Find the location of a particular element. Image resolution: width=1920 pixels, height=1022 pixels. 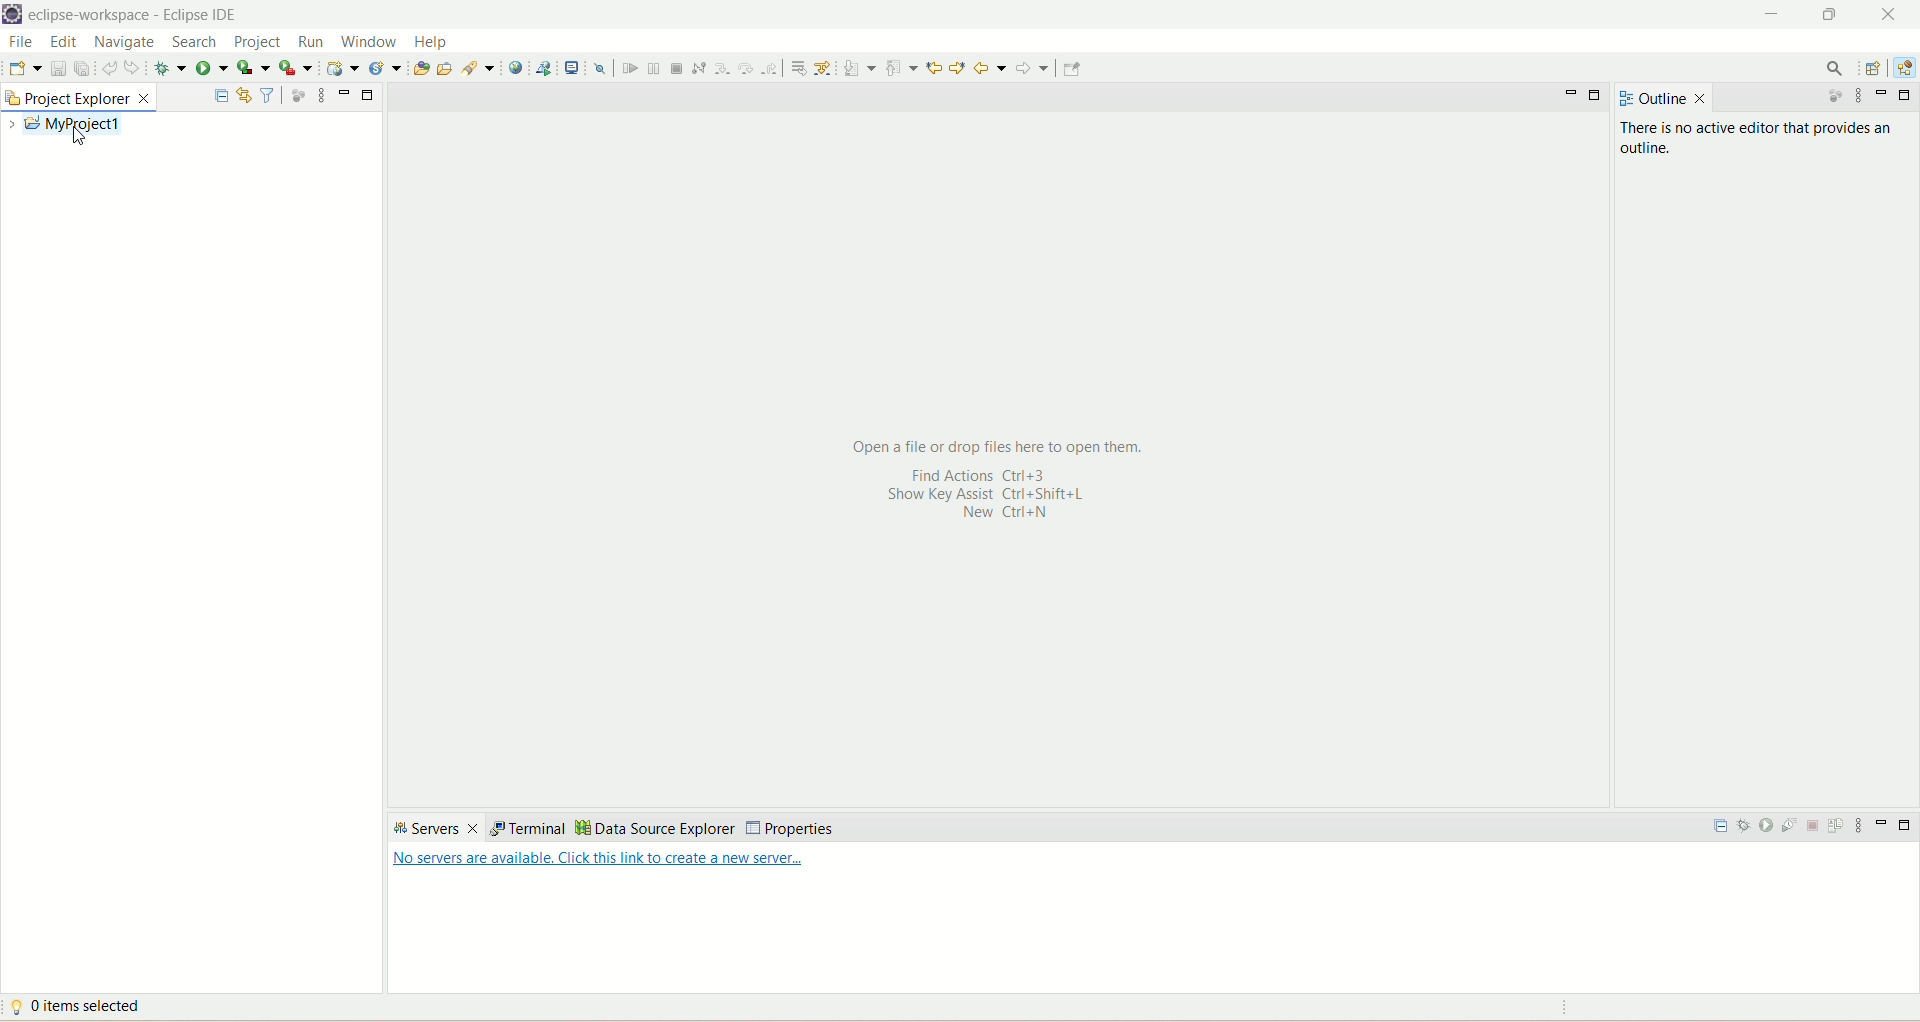

save is located at coordinates (57, 69).